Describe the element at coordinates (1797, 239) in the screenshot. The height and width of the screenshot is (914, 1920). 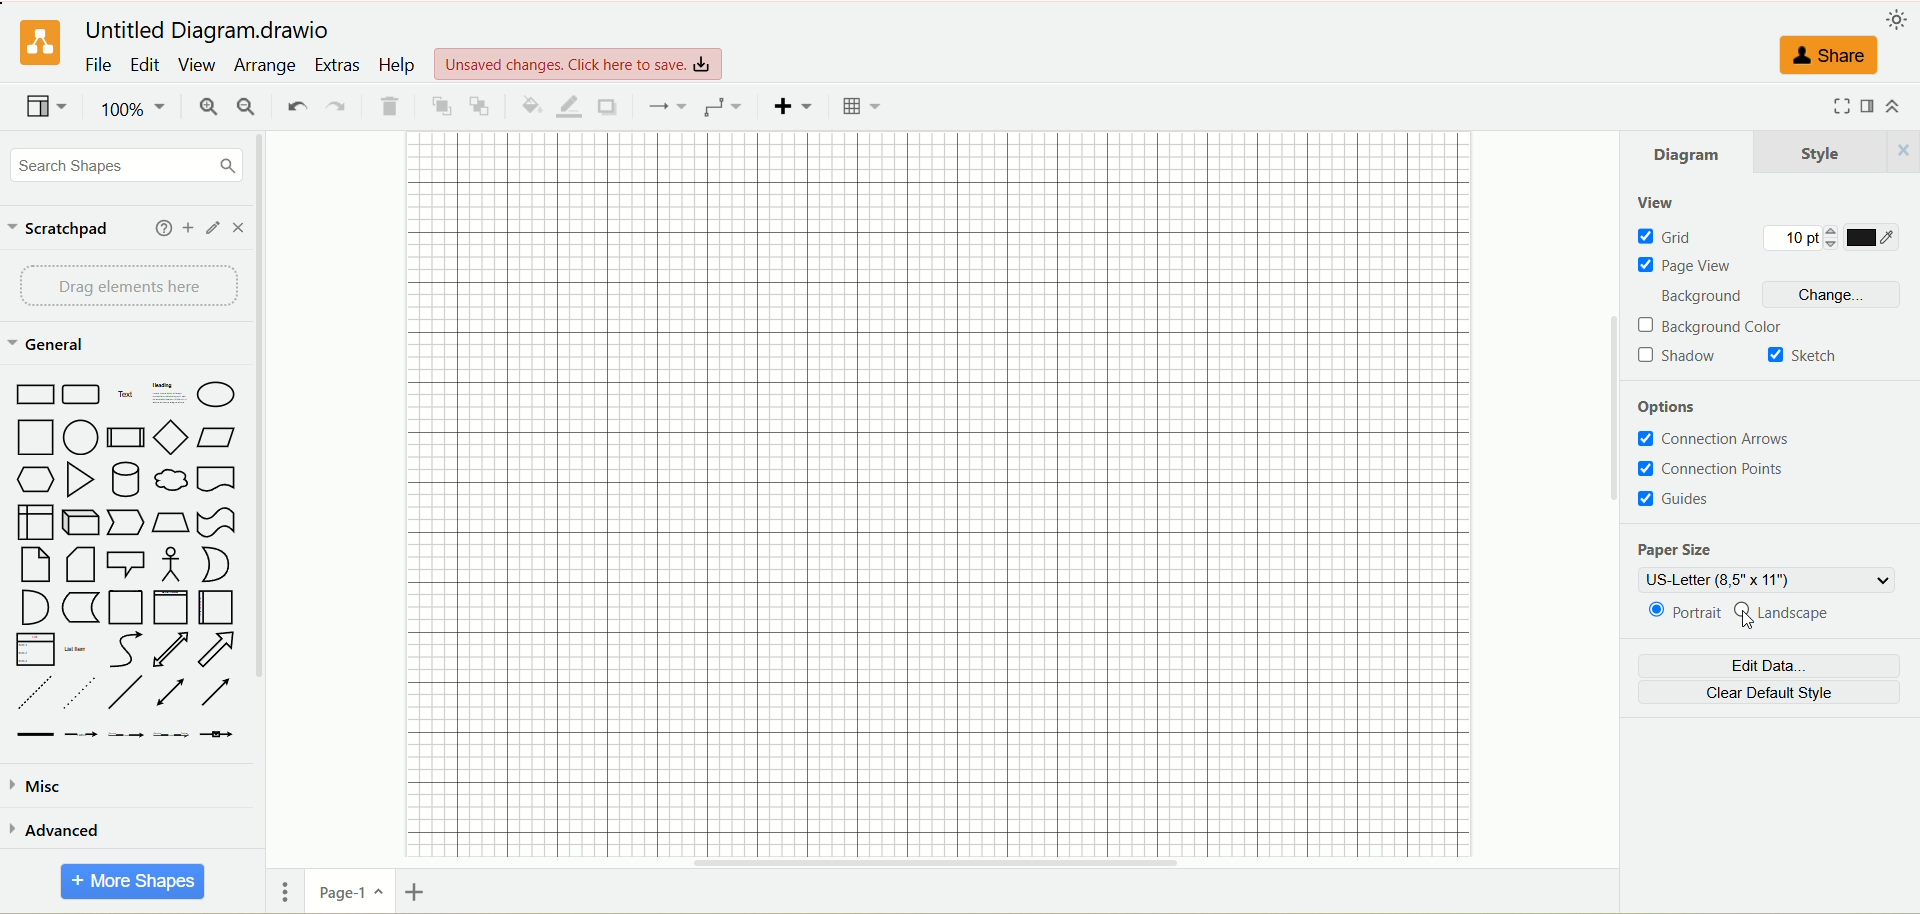
I see `10 pt` at that location.